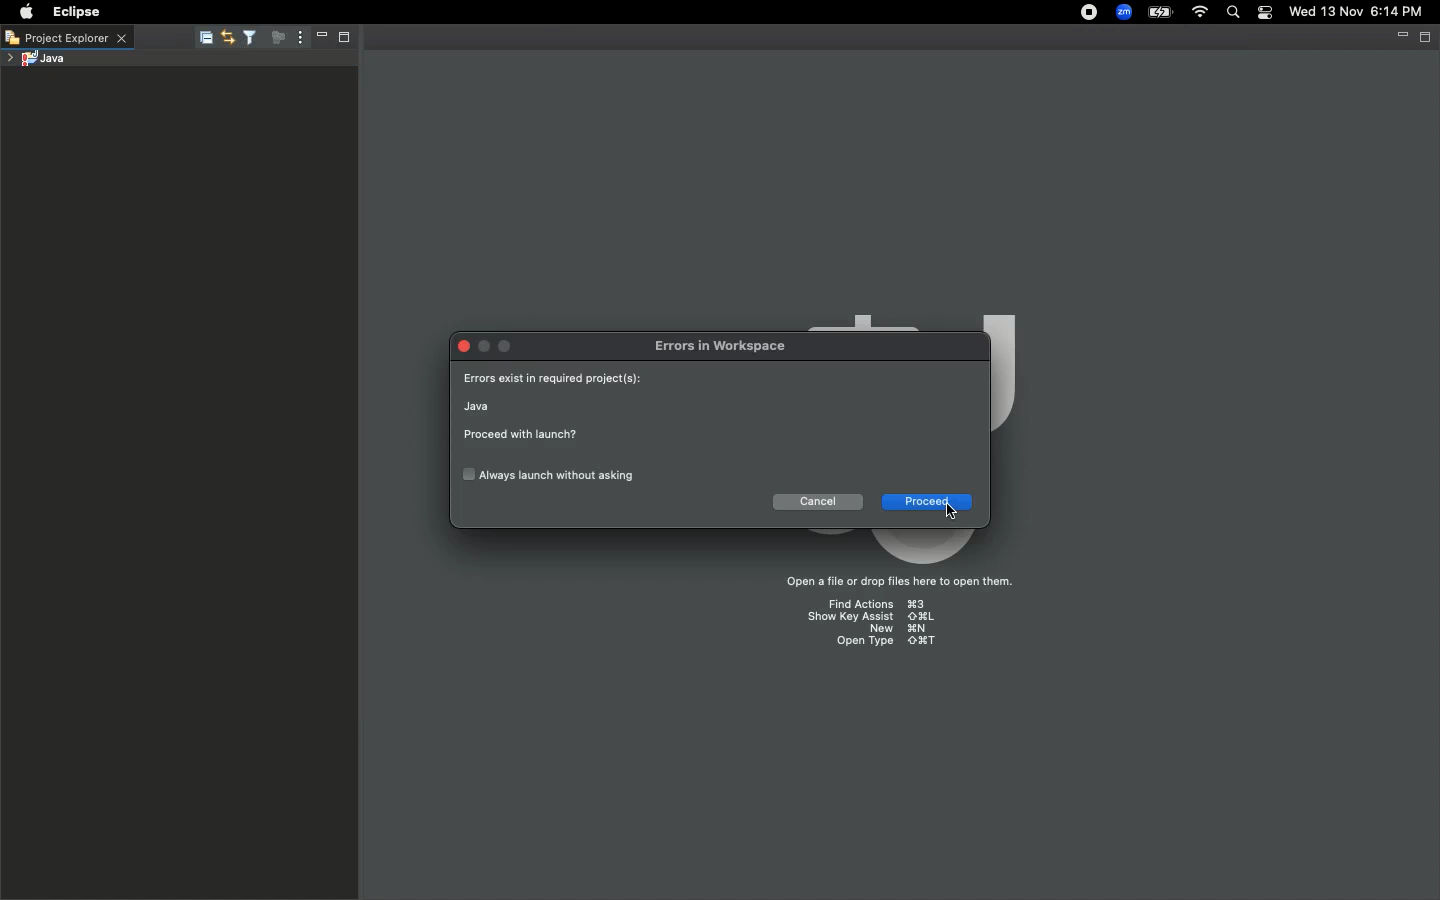 Image resolution: width=1440 pixels, height=900 pixels. Describe the element at coordinates (1232, 14) in the screenshot. I see `Search` at that location.